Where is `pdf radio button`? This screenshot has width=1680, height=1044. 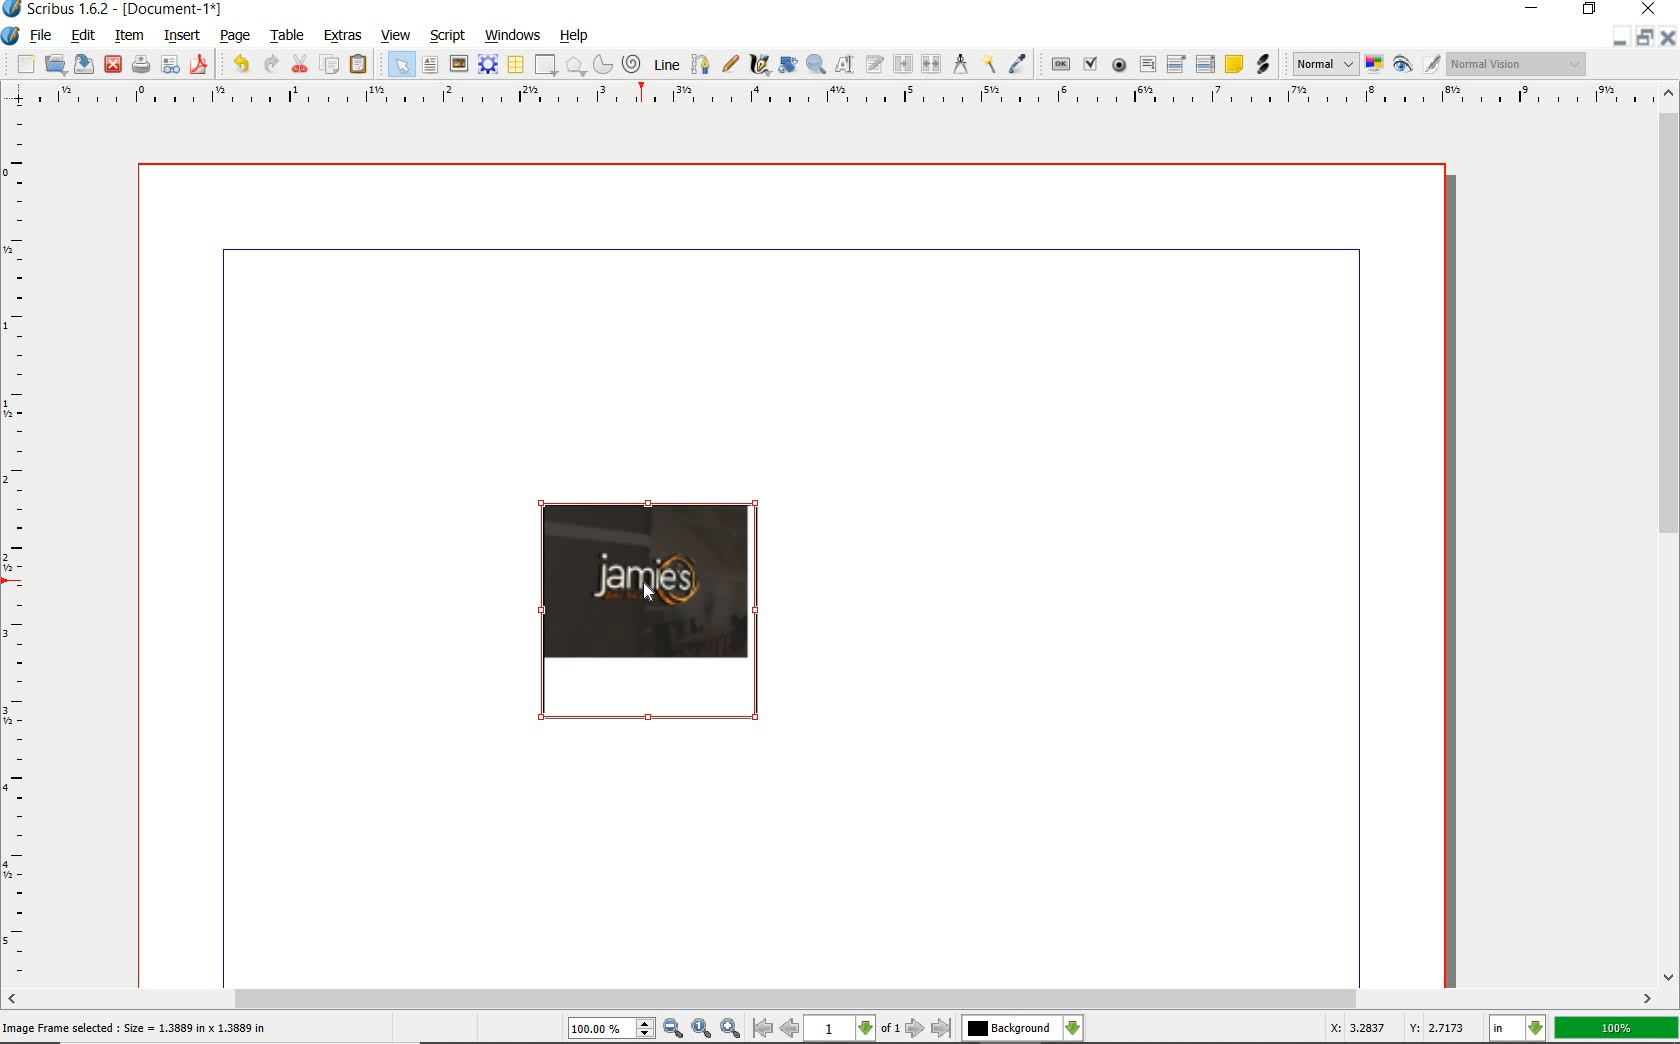 pdf radio button is located at coordinates (1121, 65).